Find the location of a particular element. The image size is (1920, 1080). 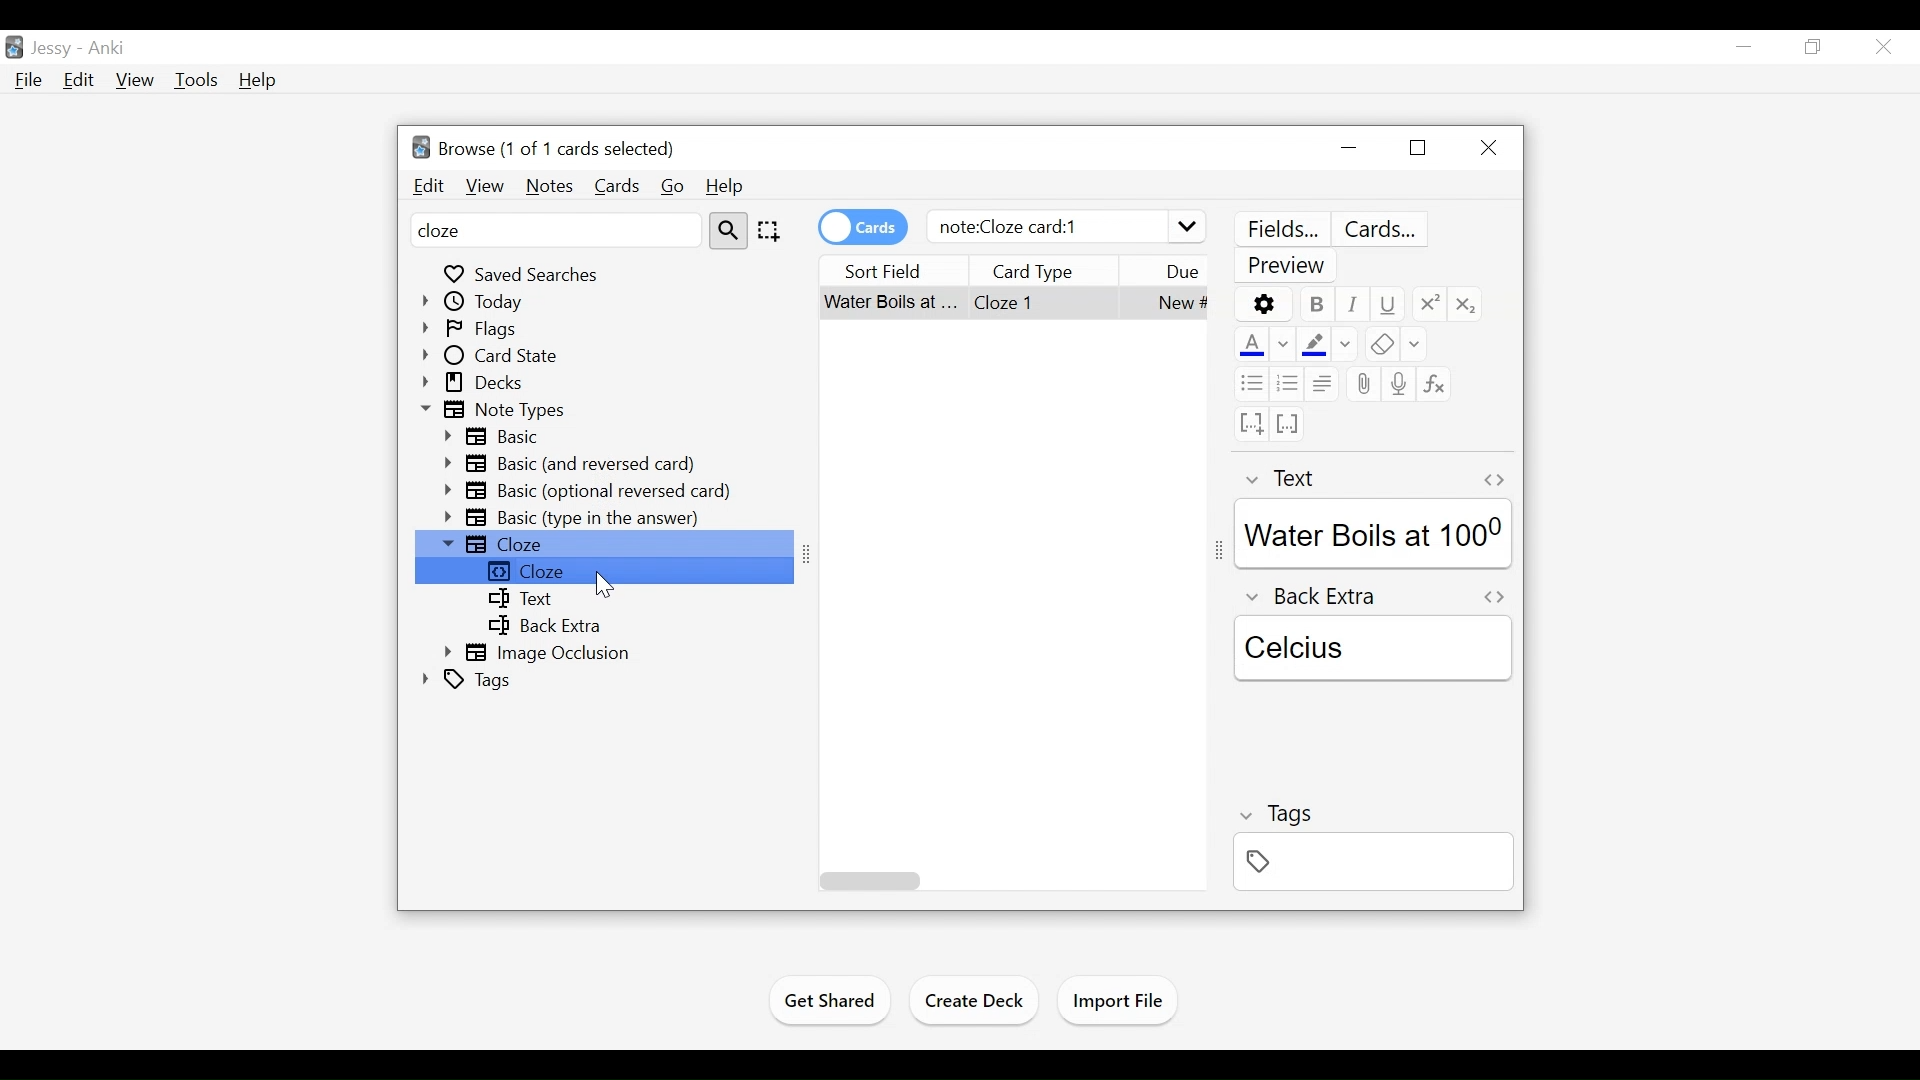

Preview is located at coordinates (1286, 268).